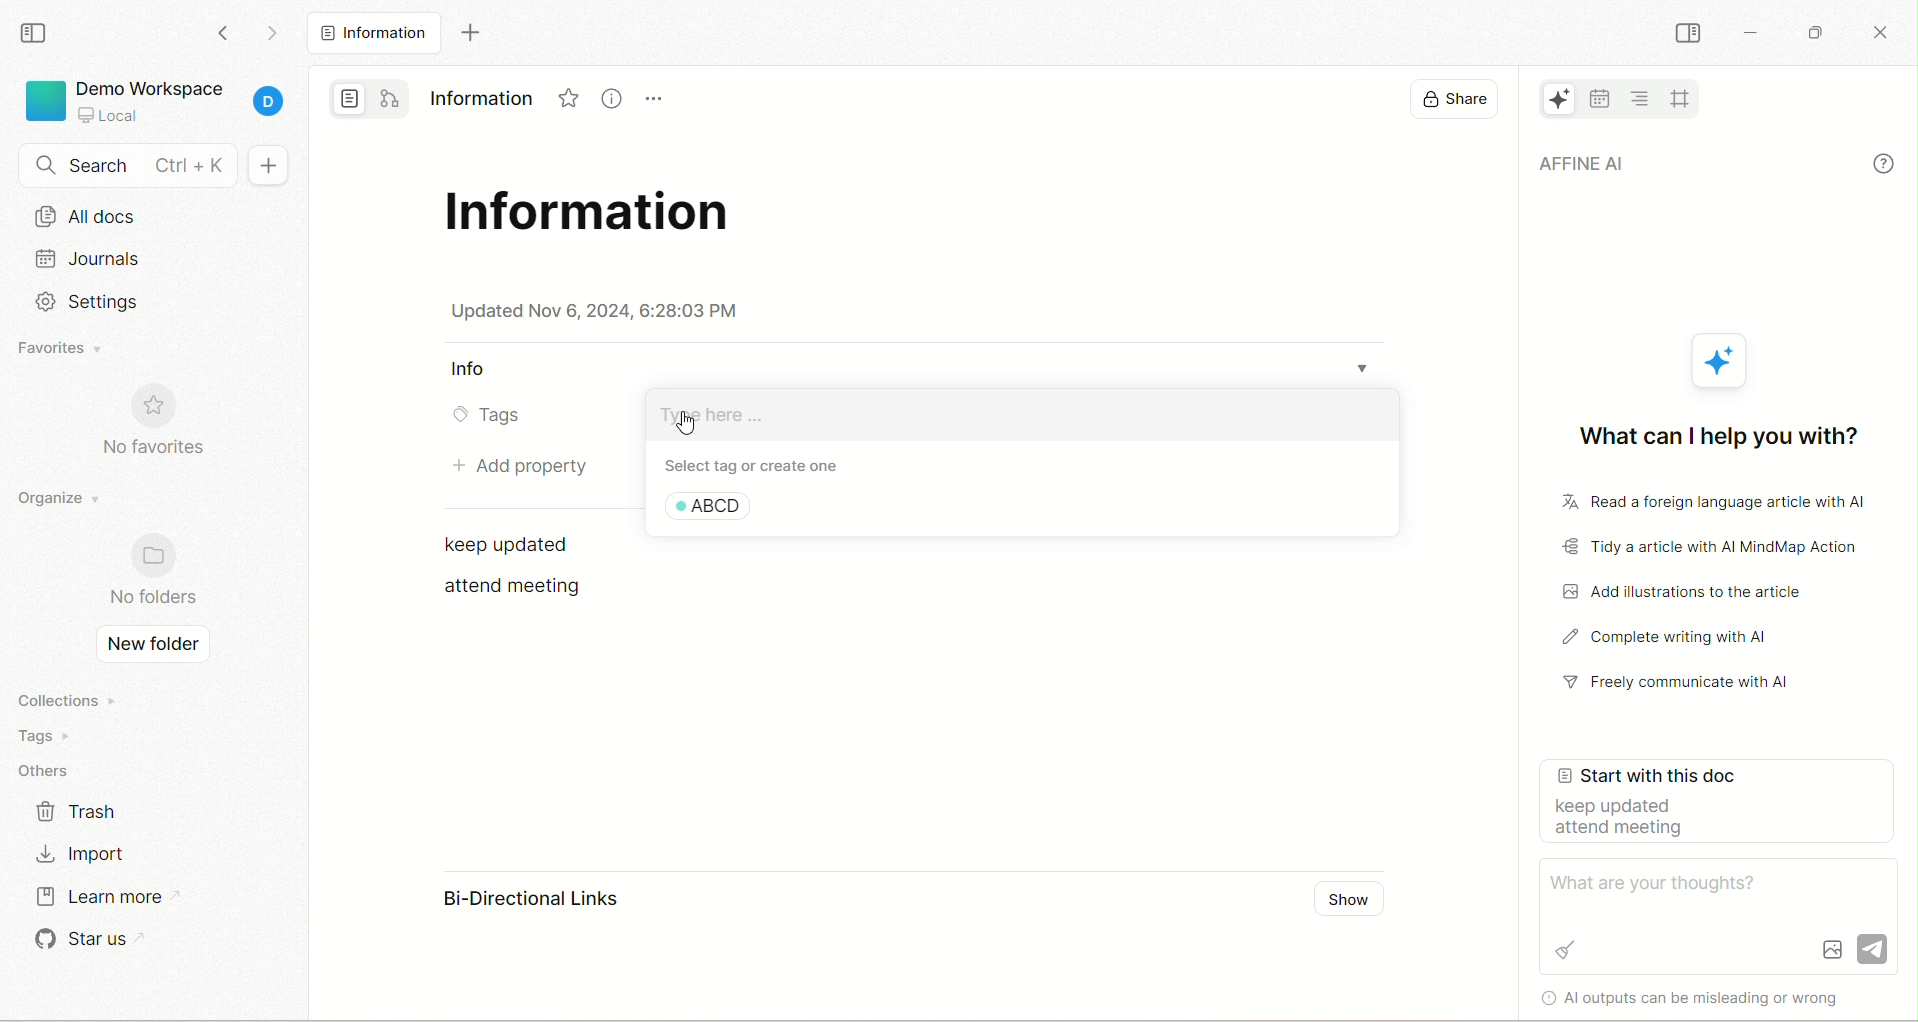 This screenshot has height=1022, width=1918. I want to click on display, so click(1446, 101).